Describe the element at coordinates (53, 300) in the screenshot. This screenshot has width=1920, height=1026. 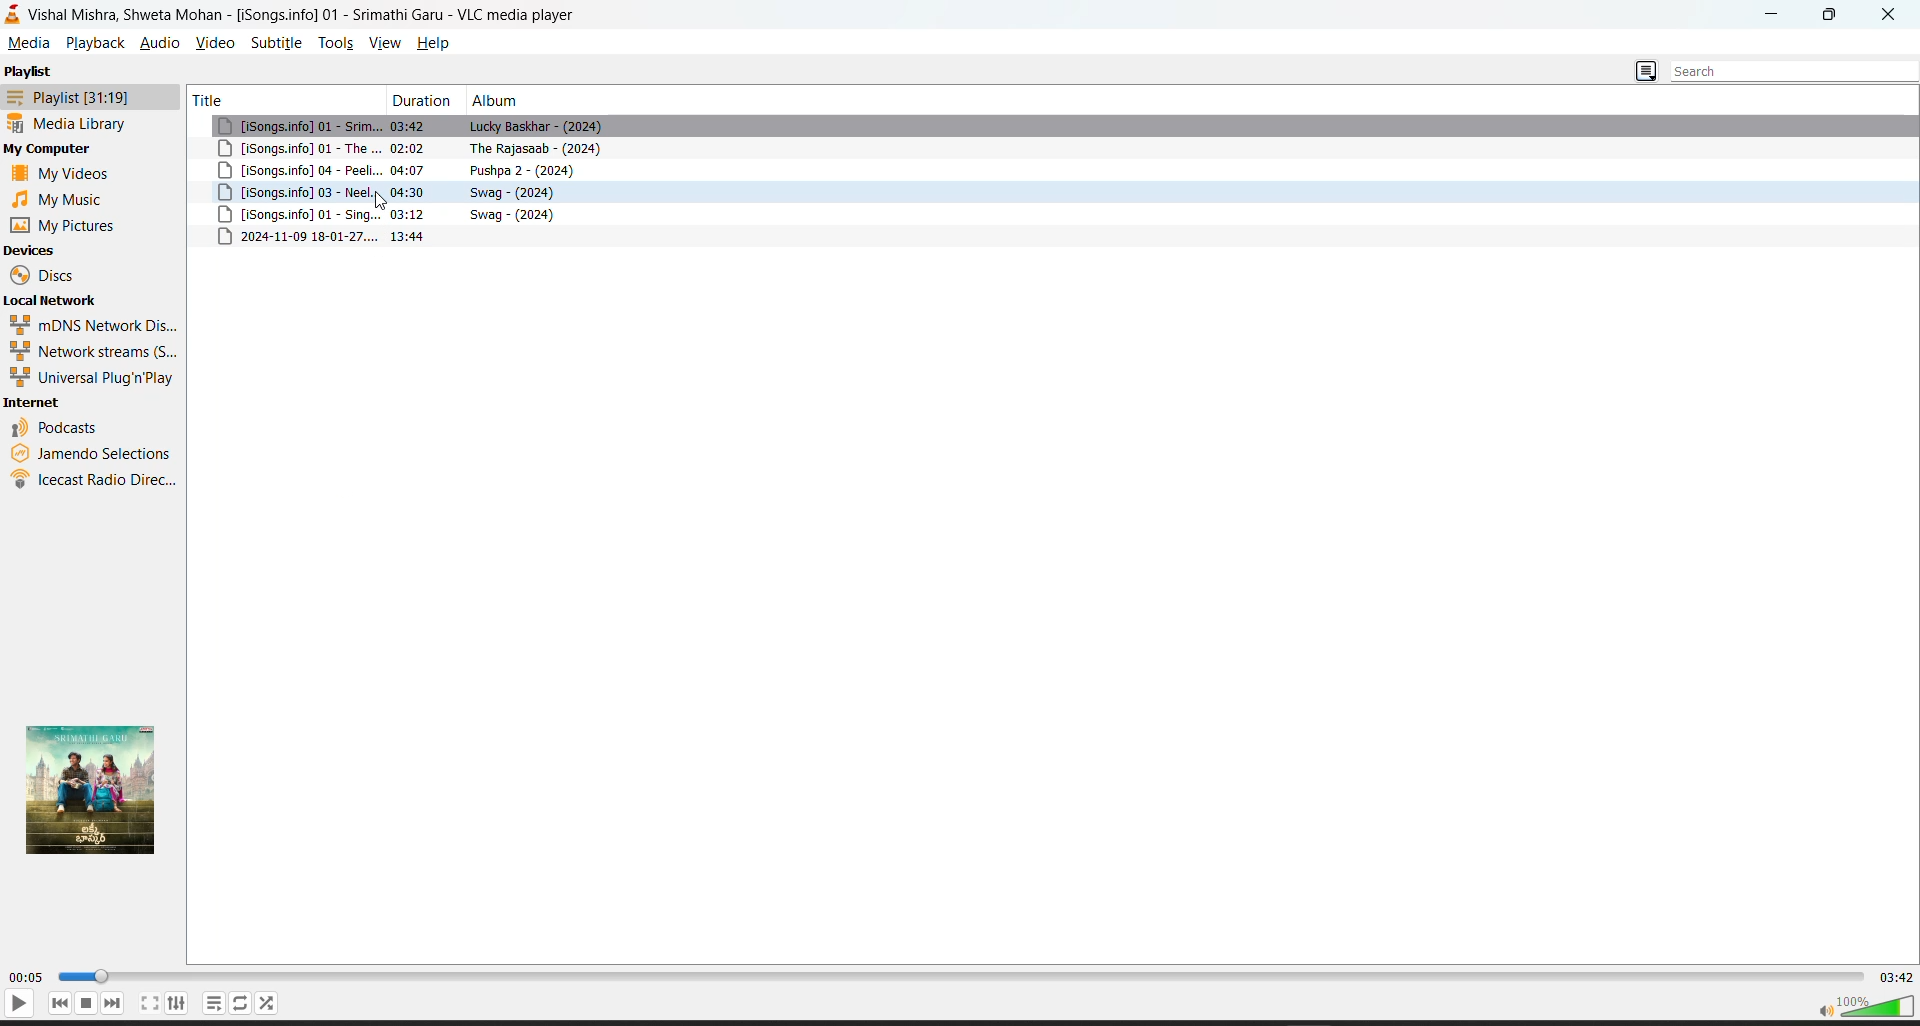
I see `local network` at that location.